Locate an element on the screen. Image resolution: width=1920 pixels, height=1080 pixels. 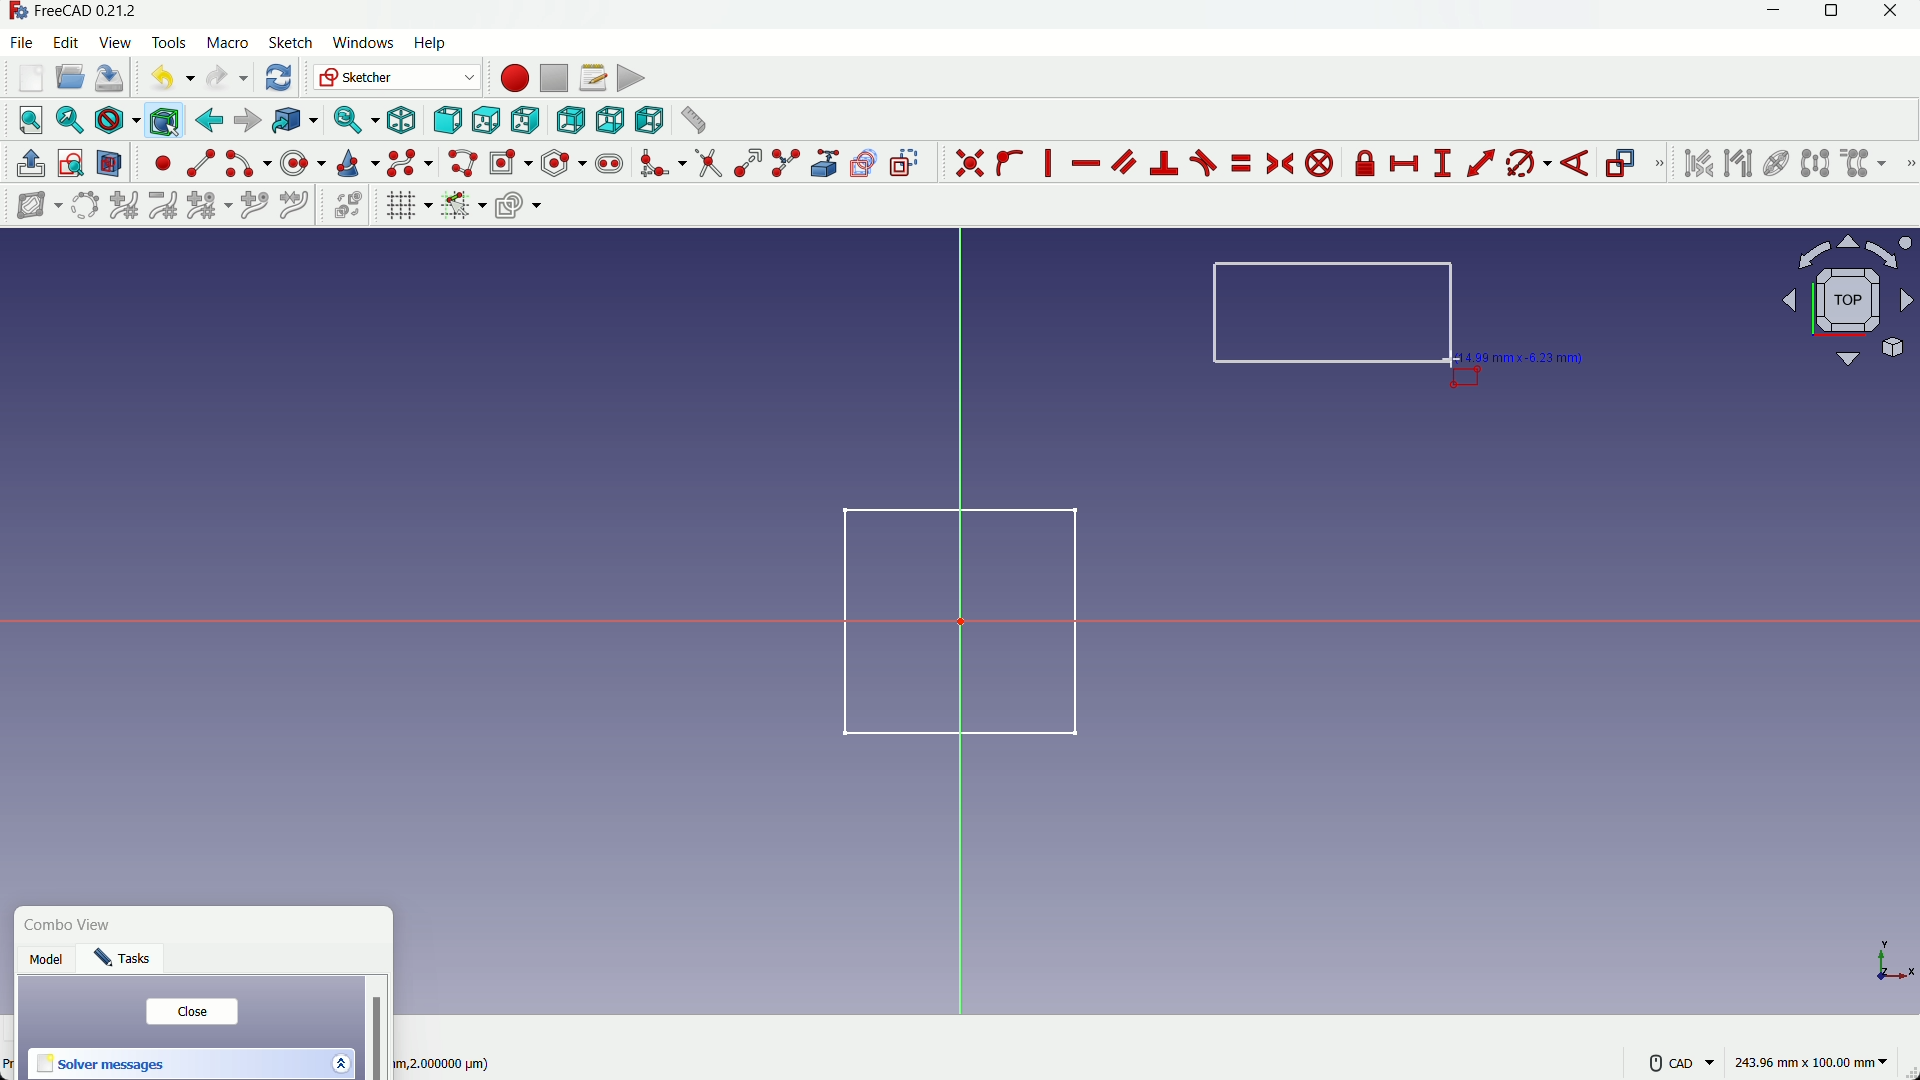
constraint distance is located at coordinates (1481, 163).